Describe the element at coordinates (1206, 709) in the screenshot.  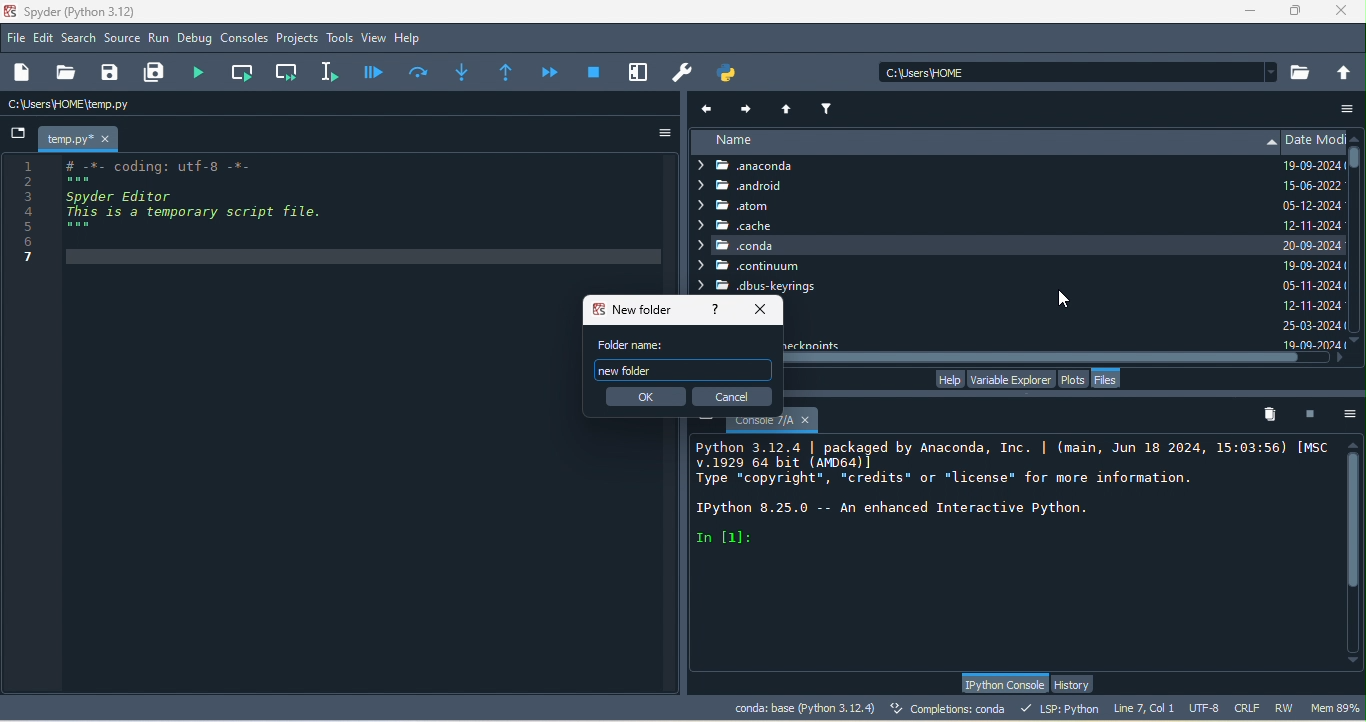
I see `utf 8` at that location.